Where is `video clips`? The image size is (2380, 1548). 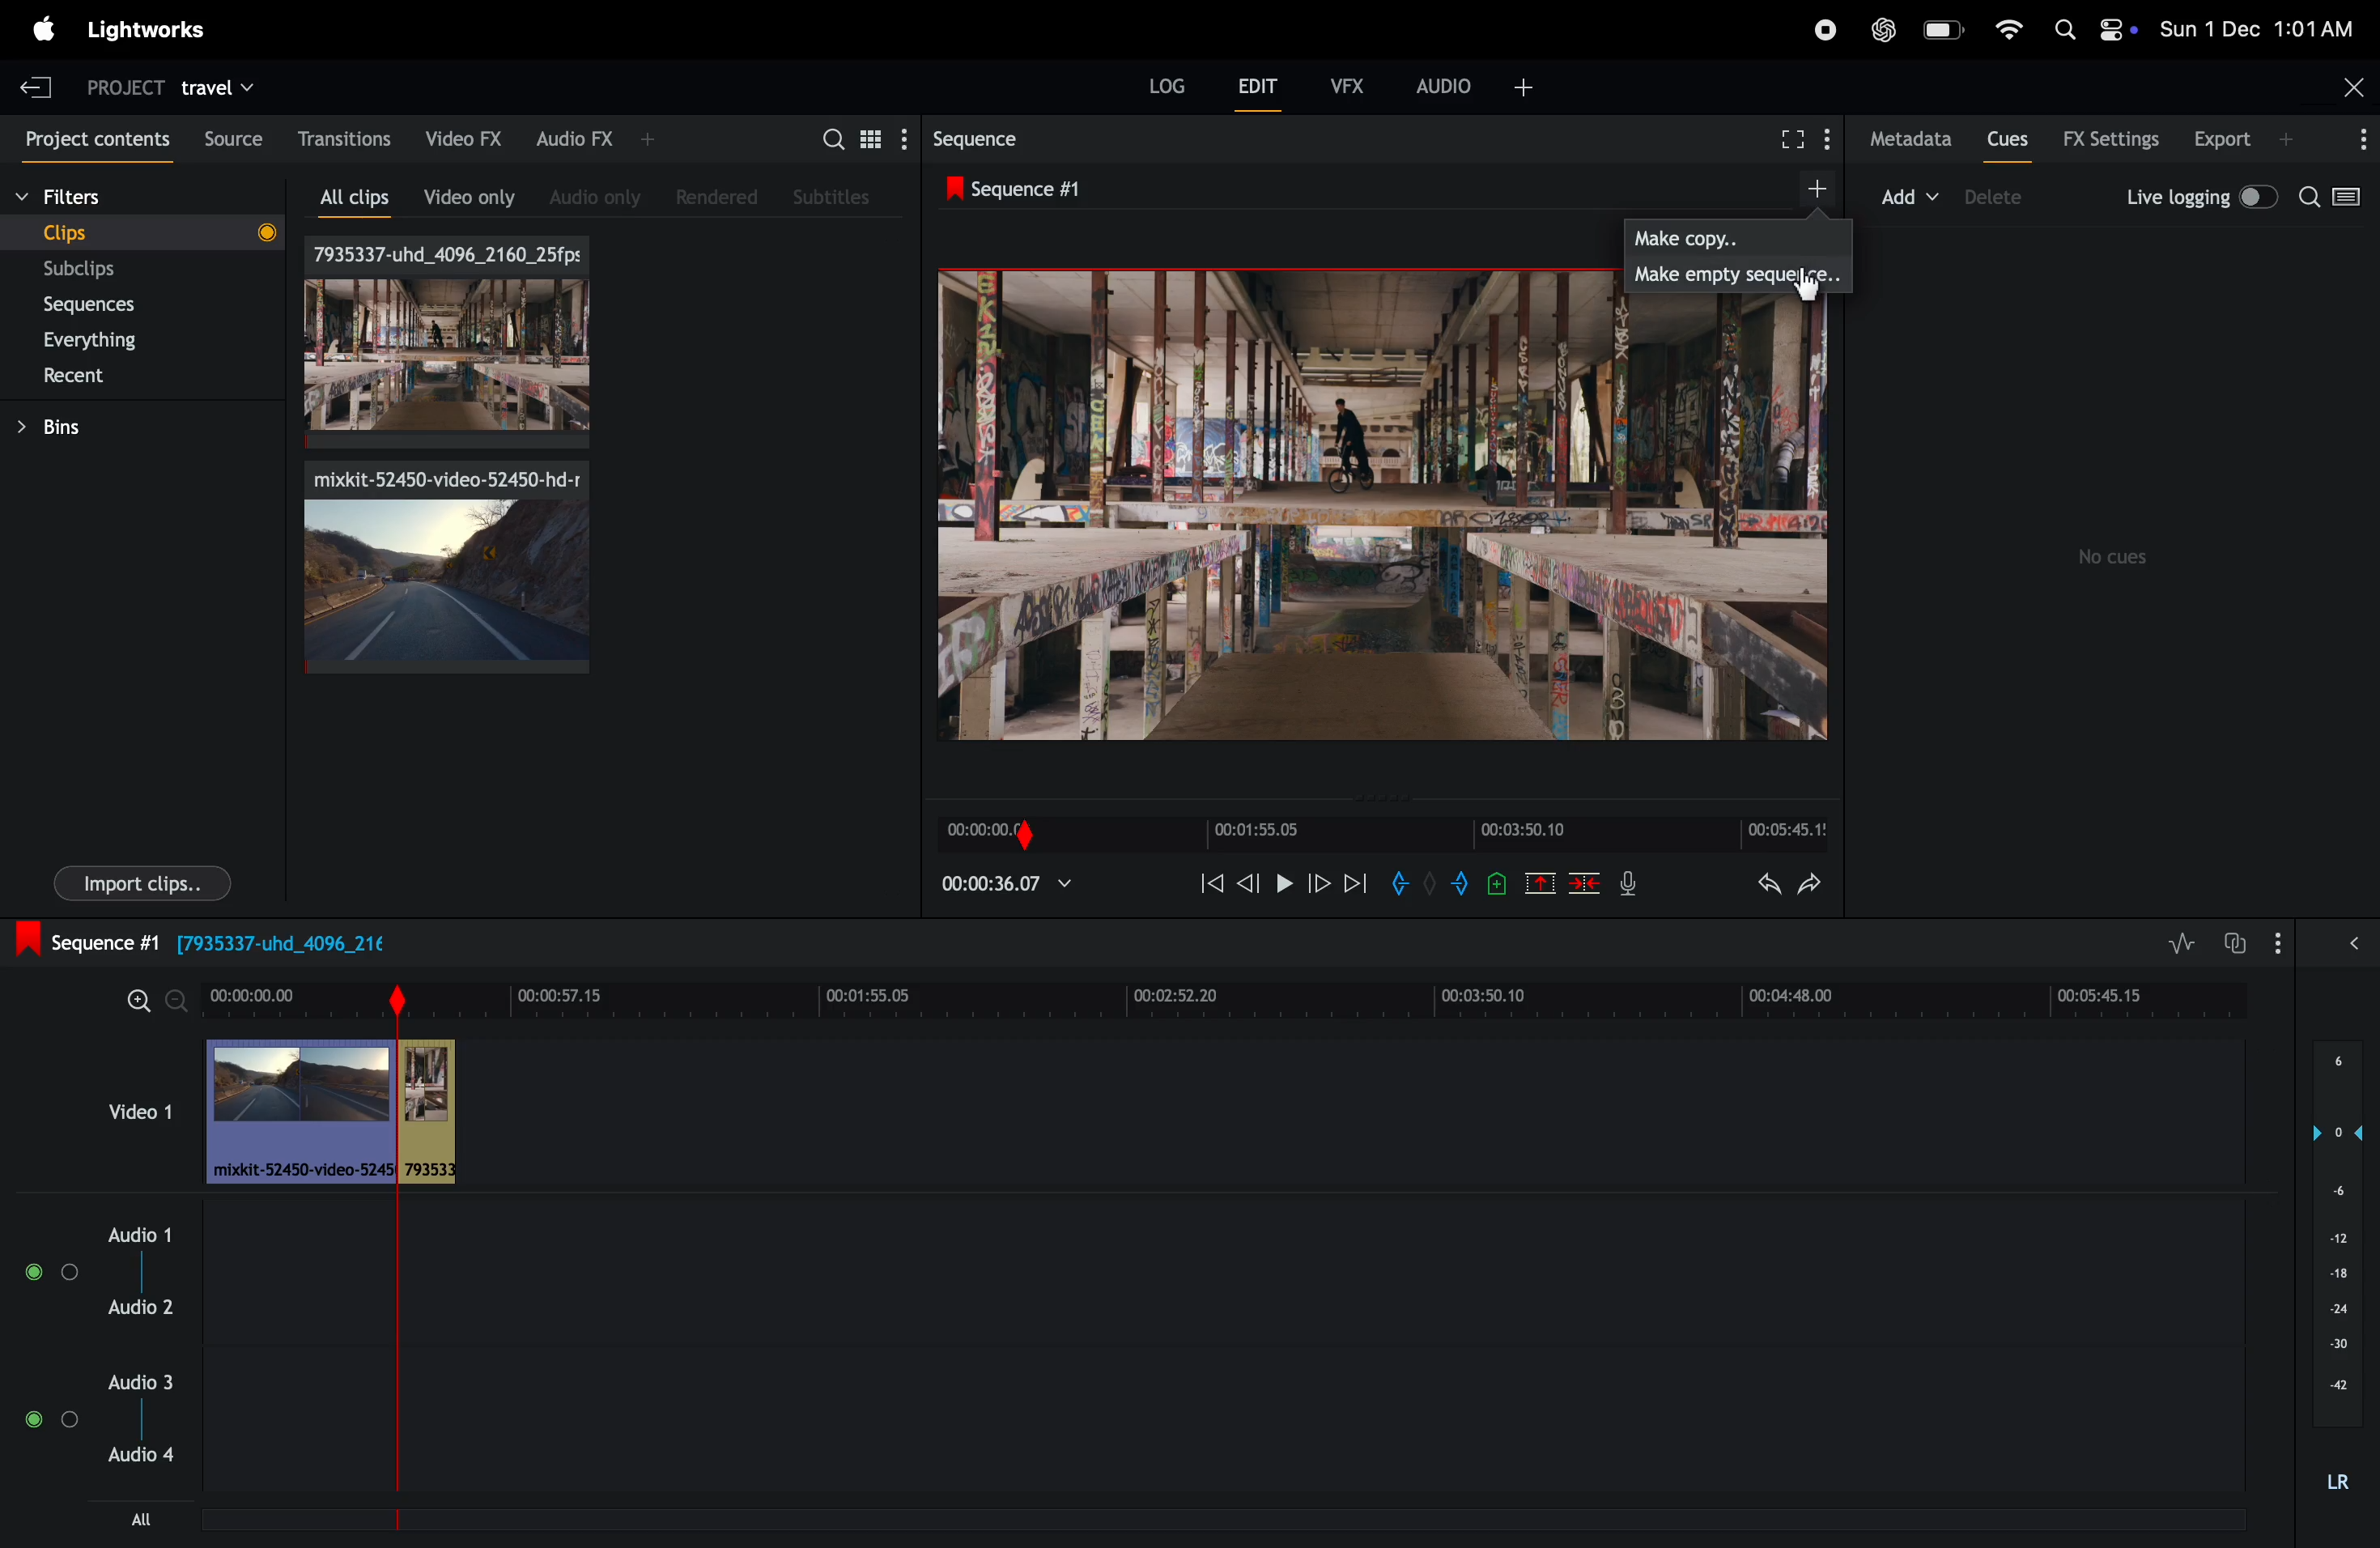 video clips is located at coordinates (332, 1112).